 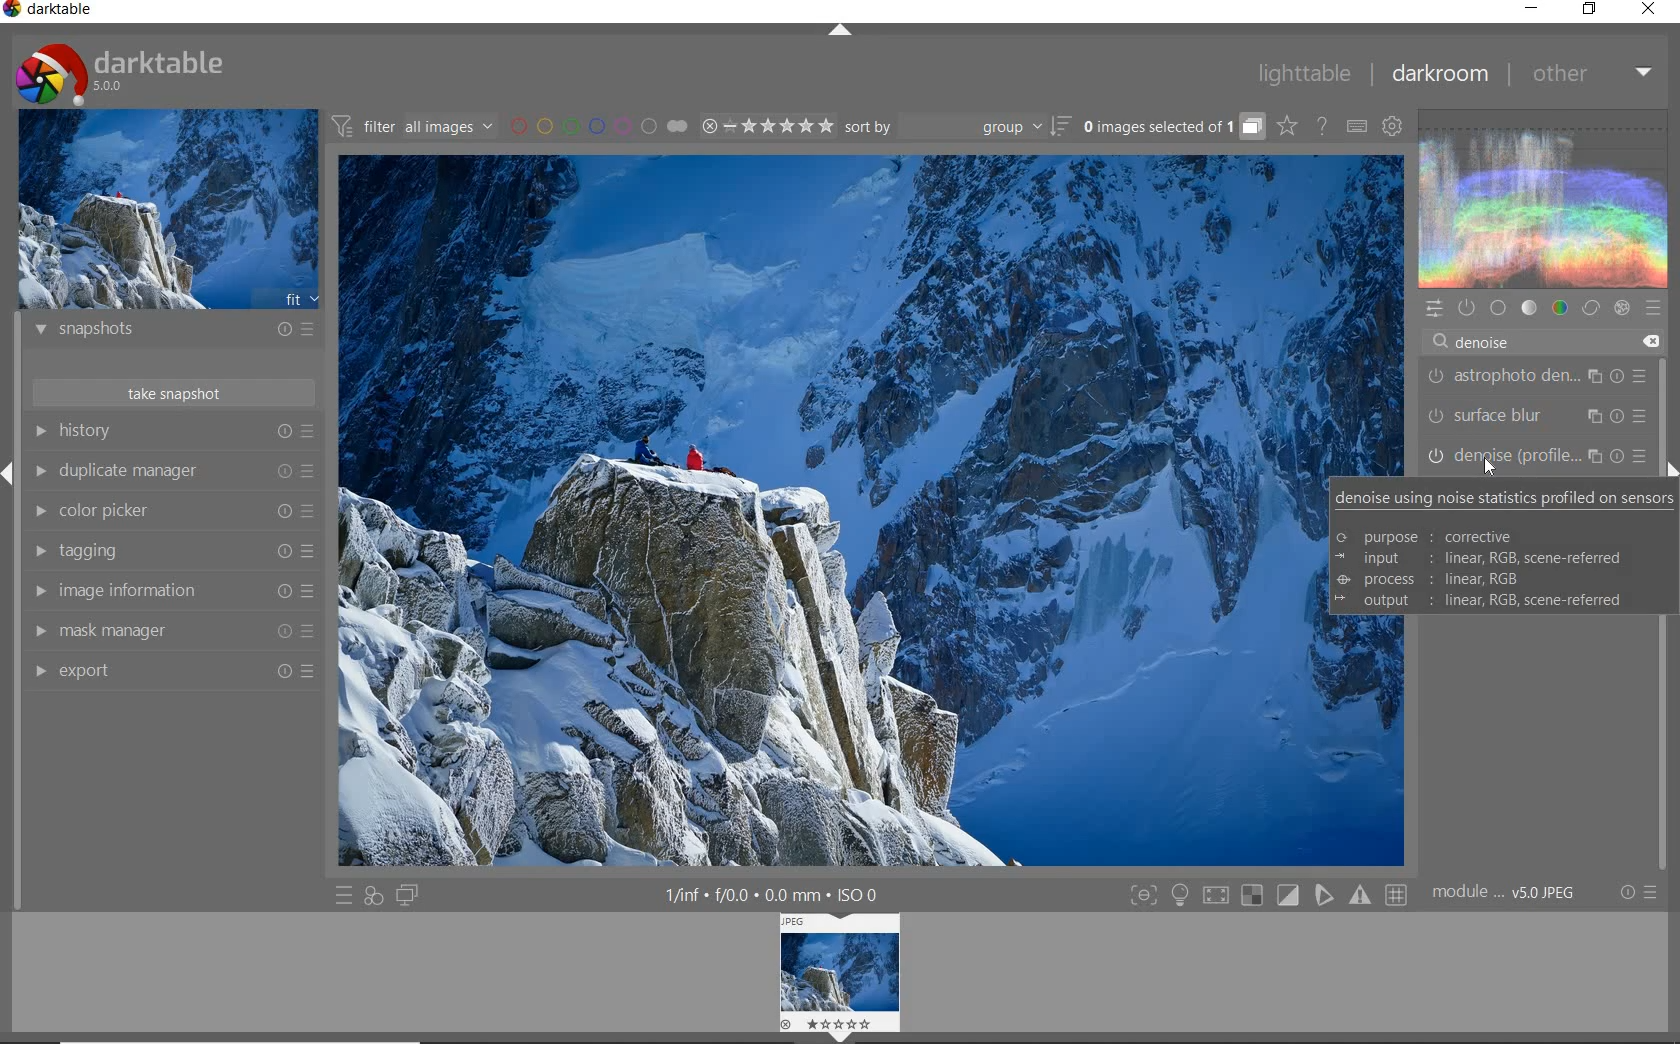 I want to click on CURSOR, so click(x=1489, y=469).